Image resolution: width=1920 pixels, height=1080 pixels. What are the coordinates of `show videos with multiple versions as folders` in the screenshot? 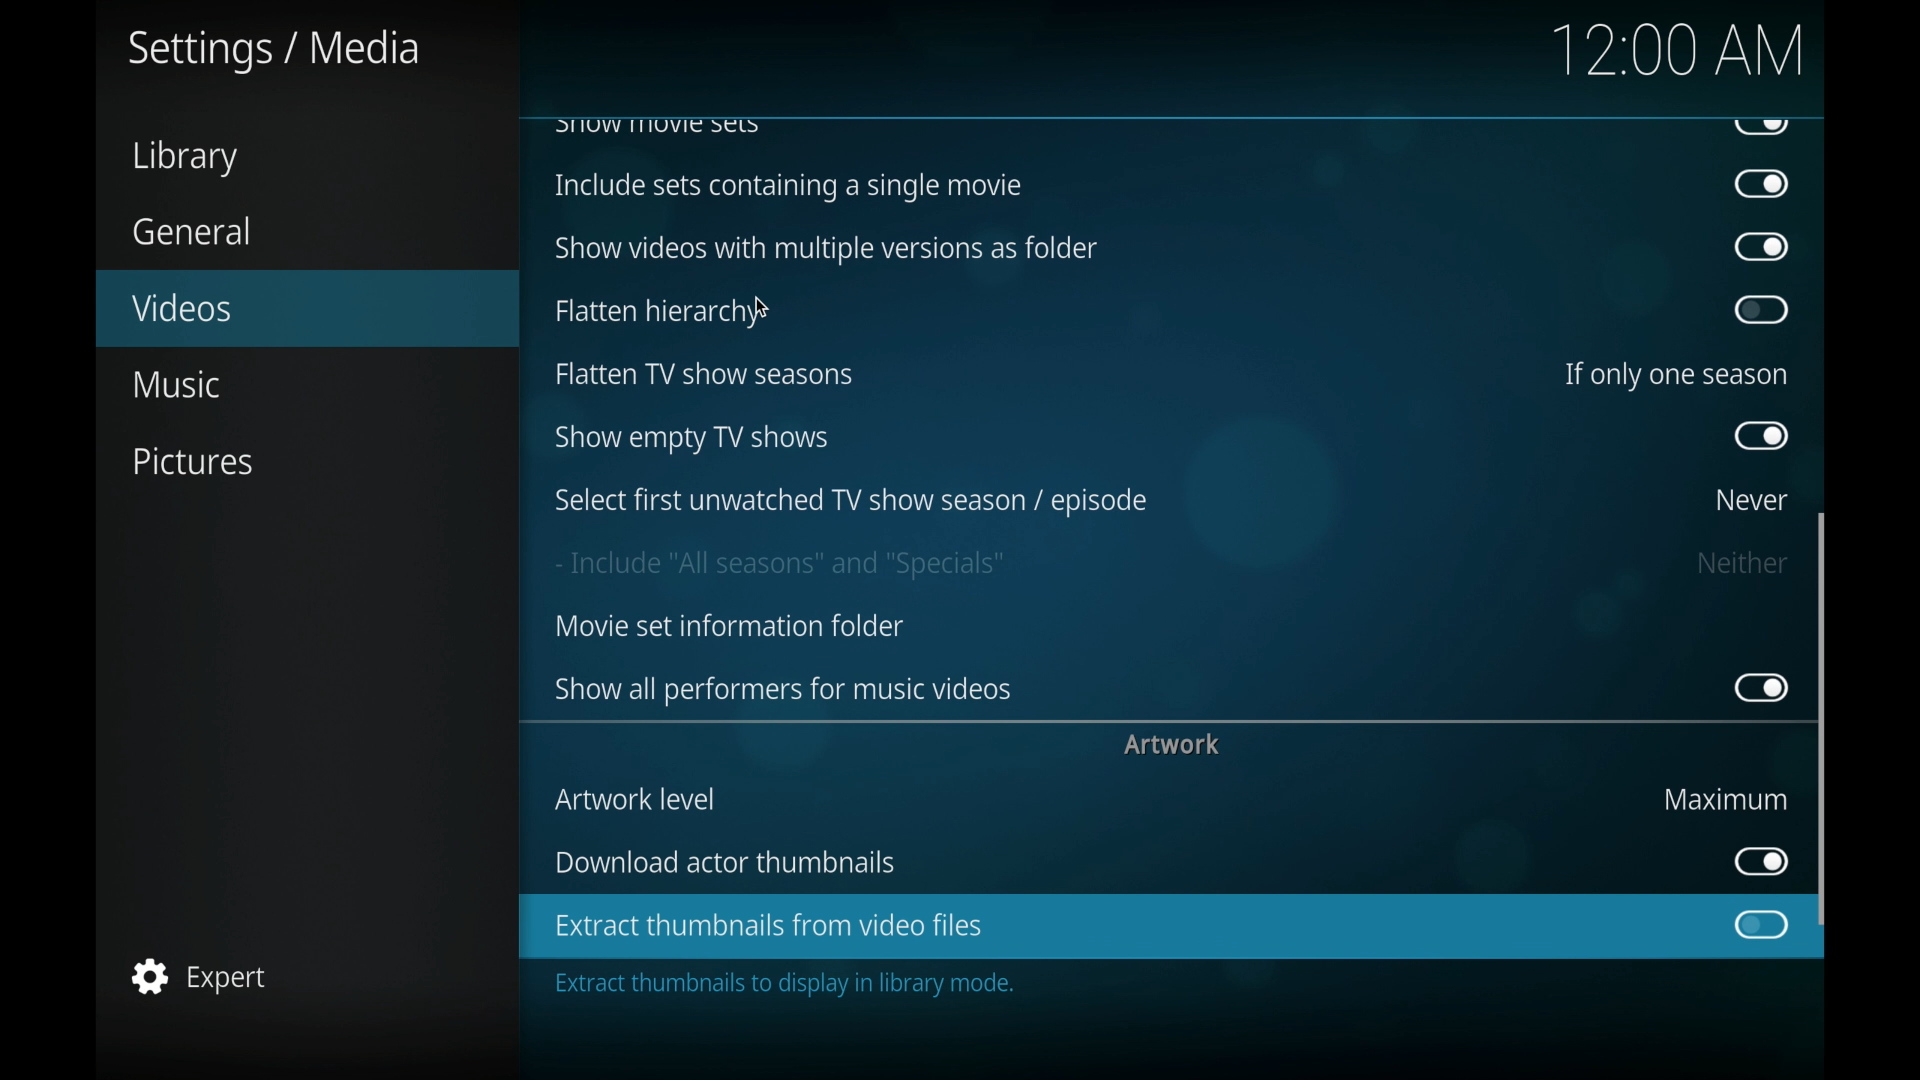 It's located at (827, 250).